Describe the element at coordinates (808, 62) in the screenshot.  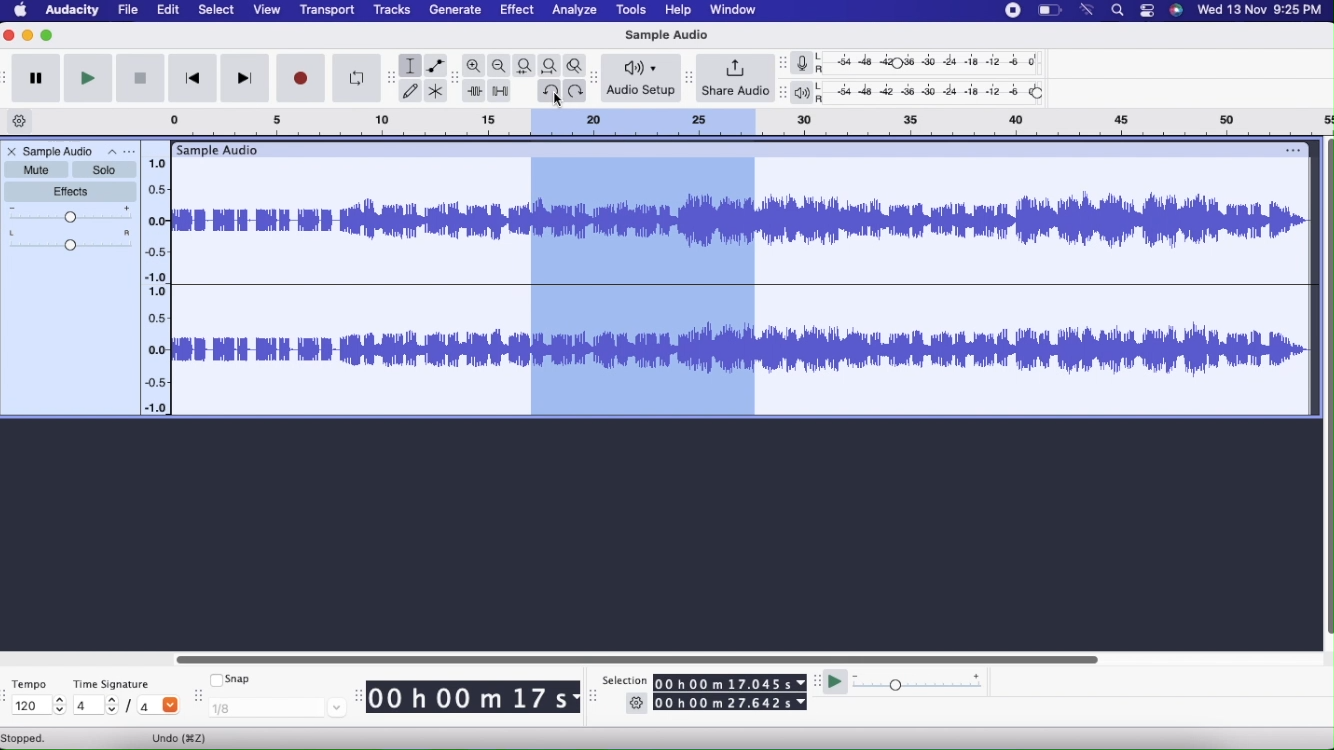
I see `Record meter` at that location.